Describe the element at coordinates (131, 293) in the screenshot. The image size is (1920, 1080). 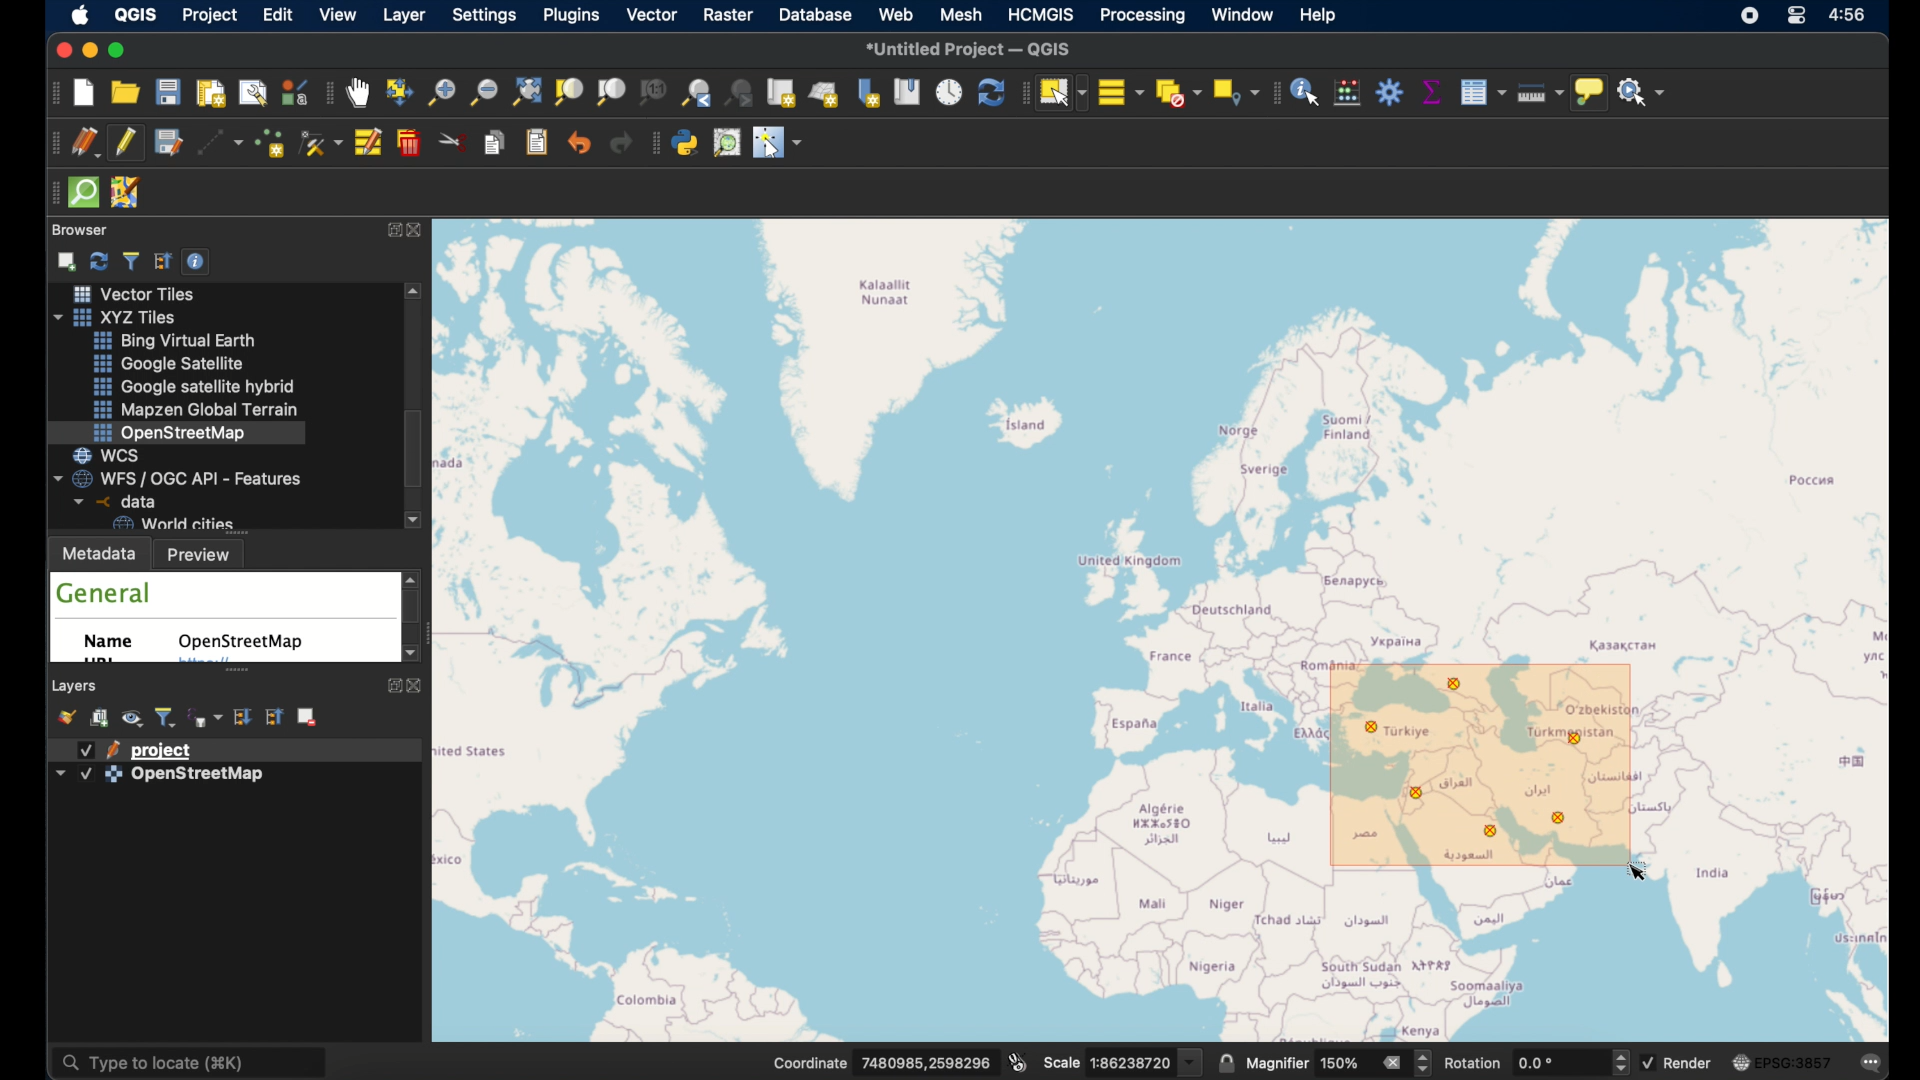
I see `vector tiles` at that location.